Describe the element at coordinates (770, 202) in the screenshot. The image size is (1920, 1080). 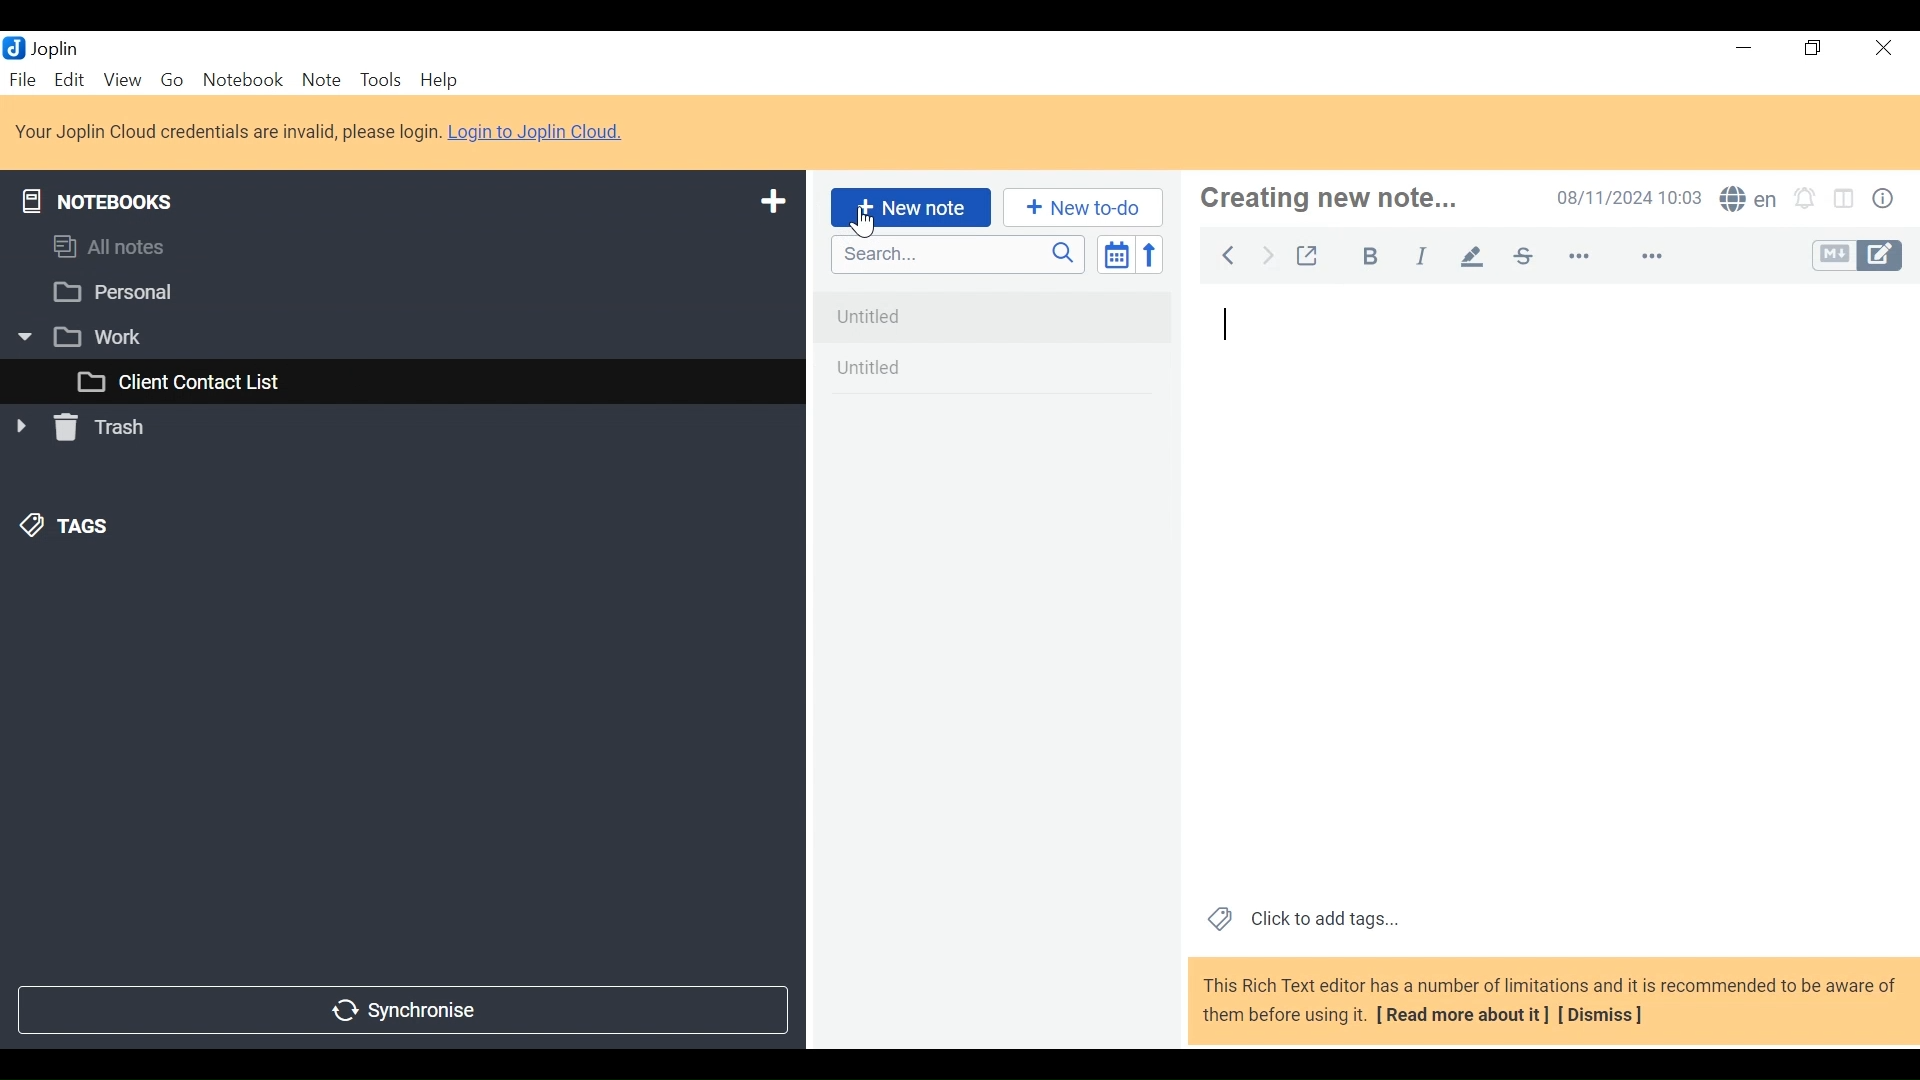
I see `Add a notebook` at that location.